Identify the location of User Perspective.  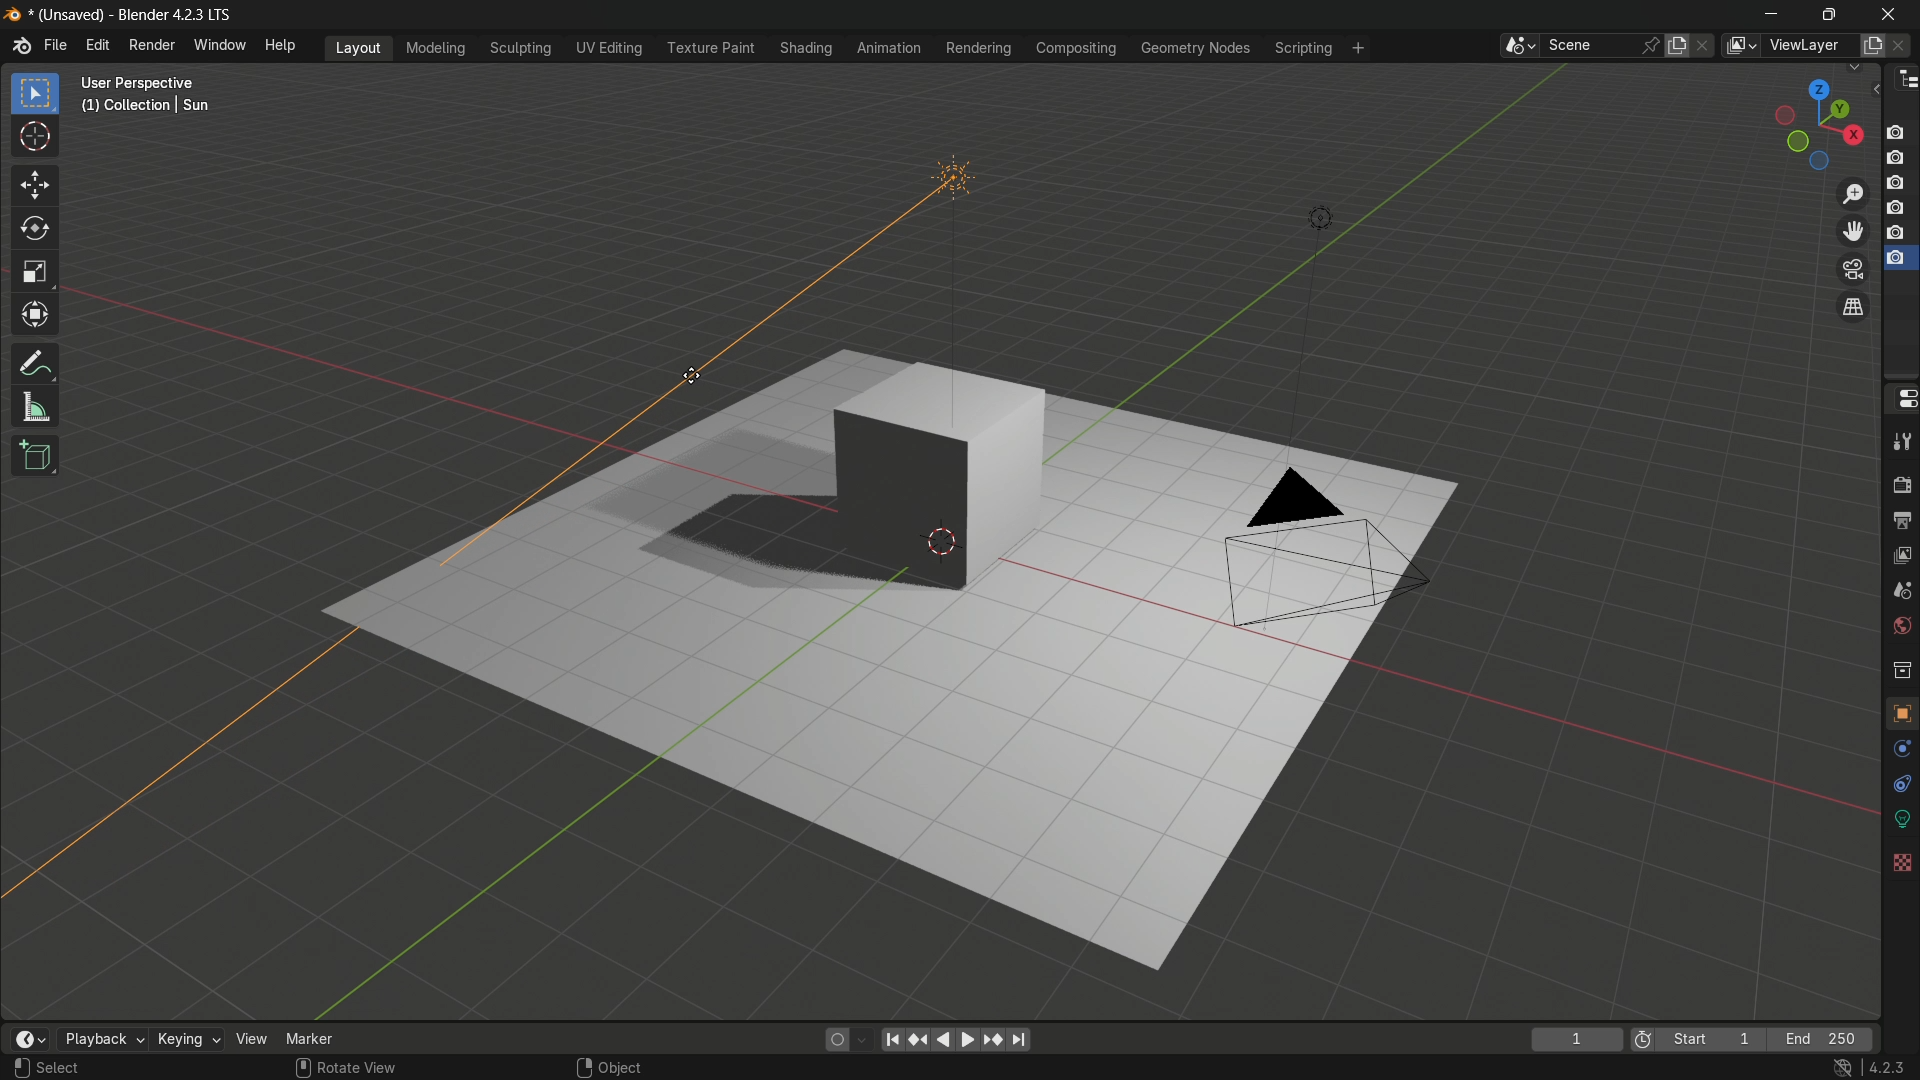
(144, 83).